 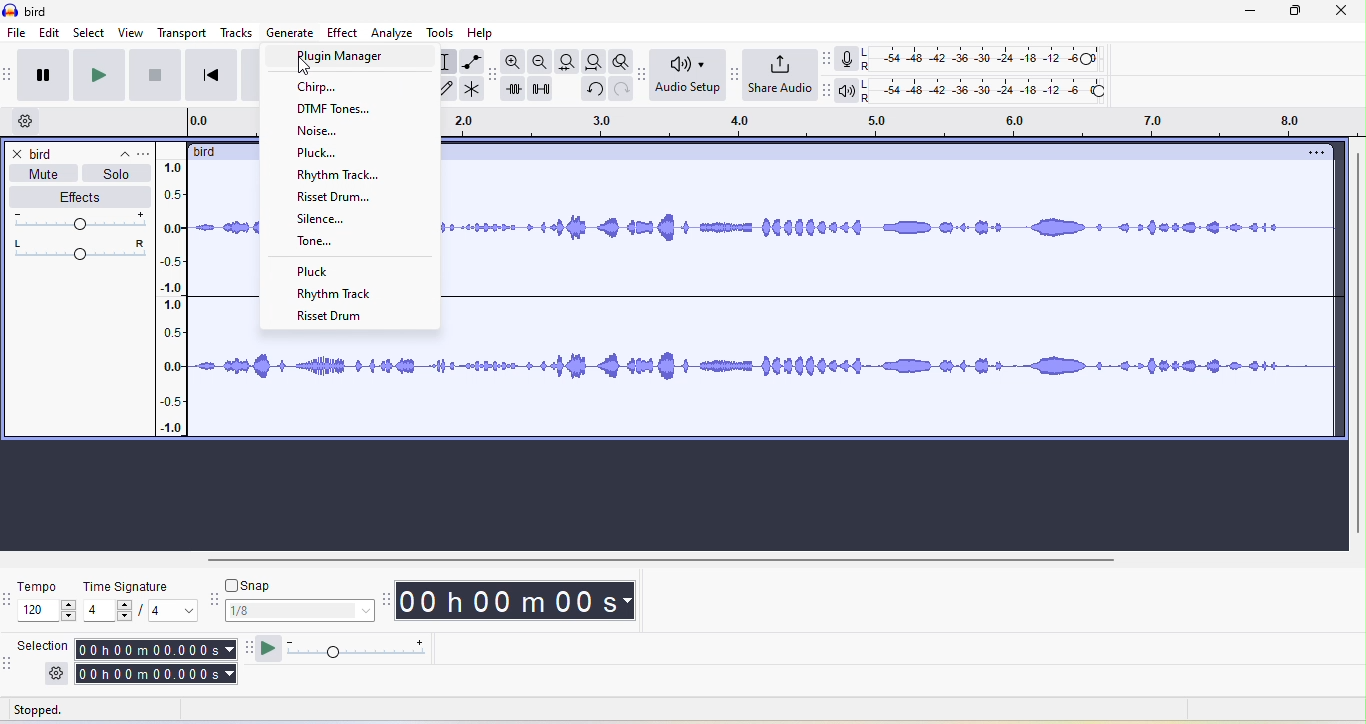 I want to click on audio setup , so click(x=684, y=79).